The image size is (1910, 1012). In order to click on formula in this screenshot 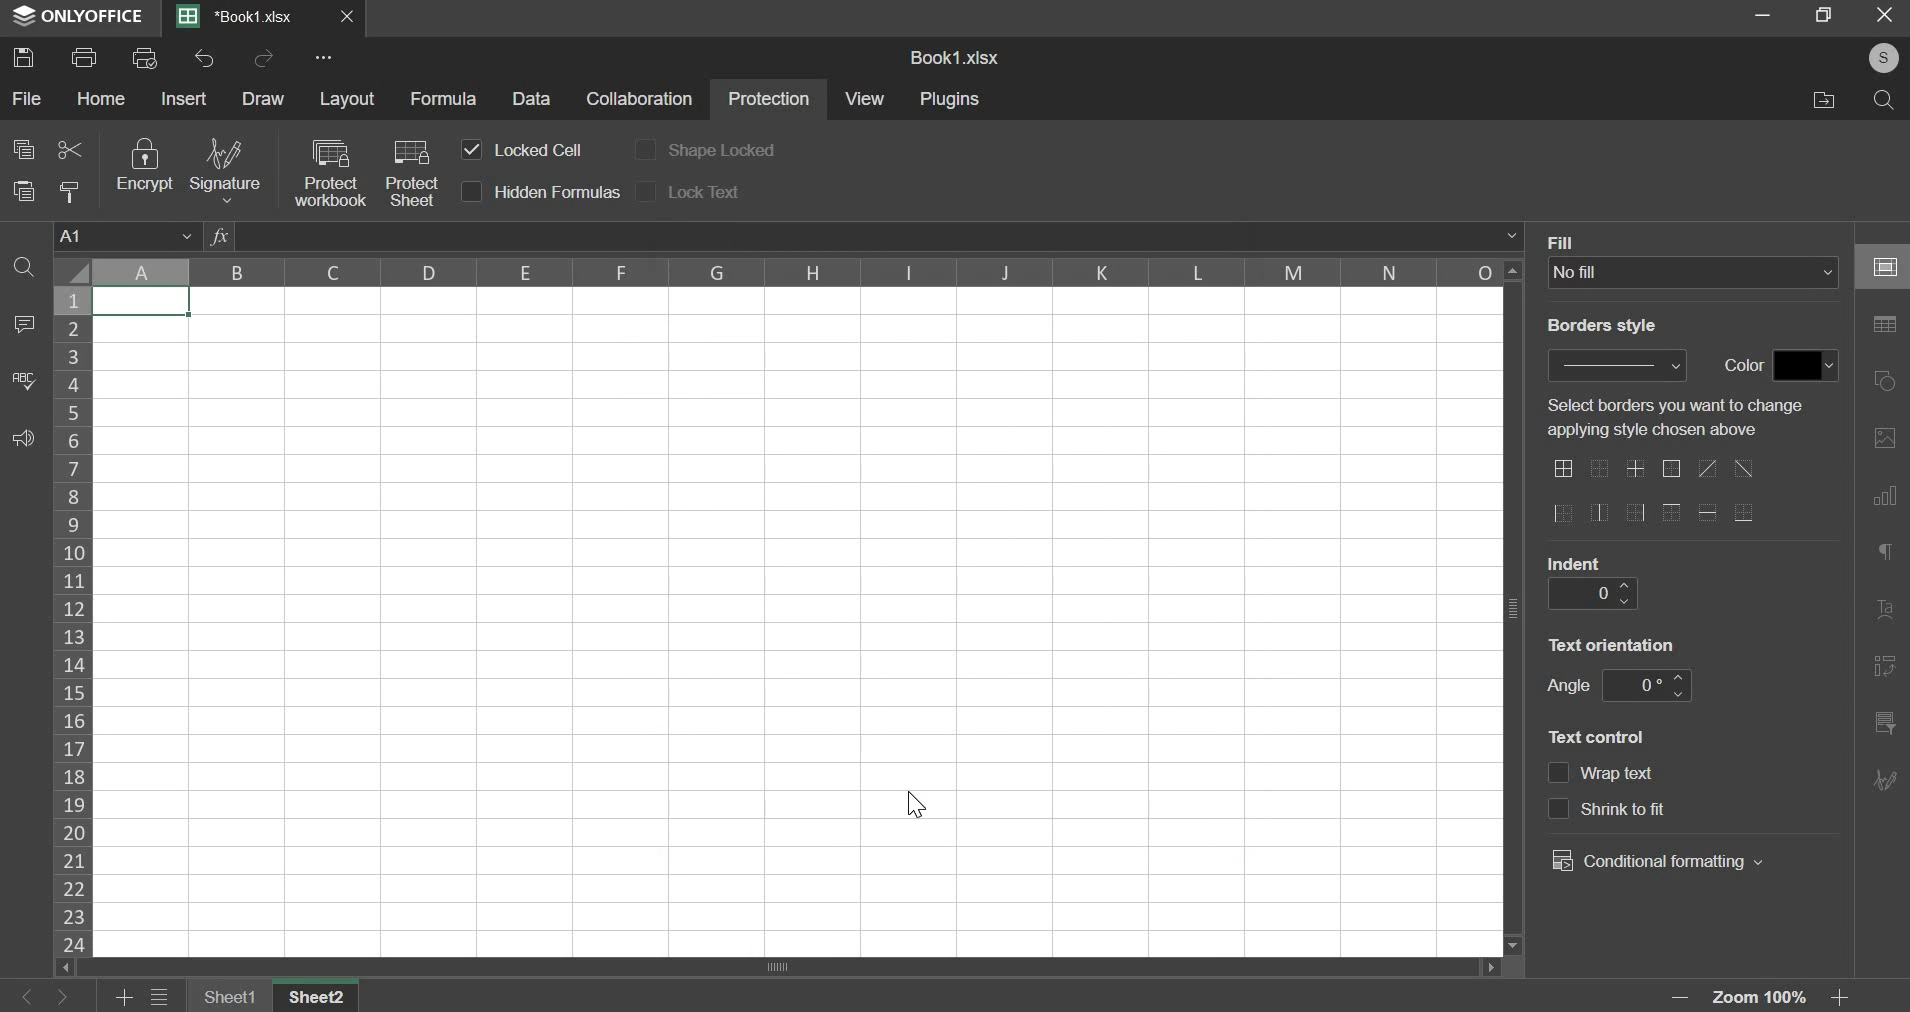, I will do `click(443, 99)`.